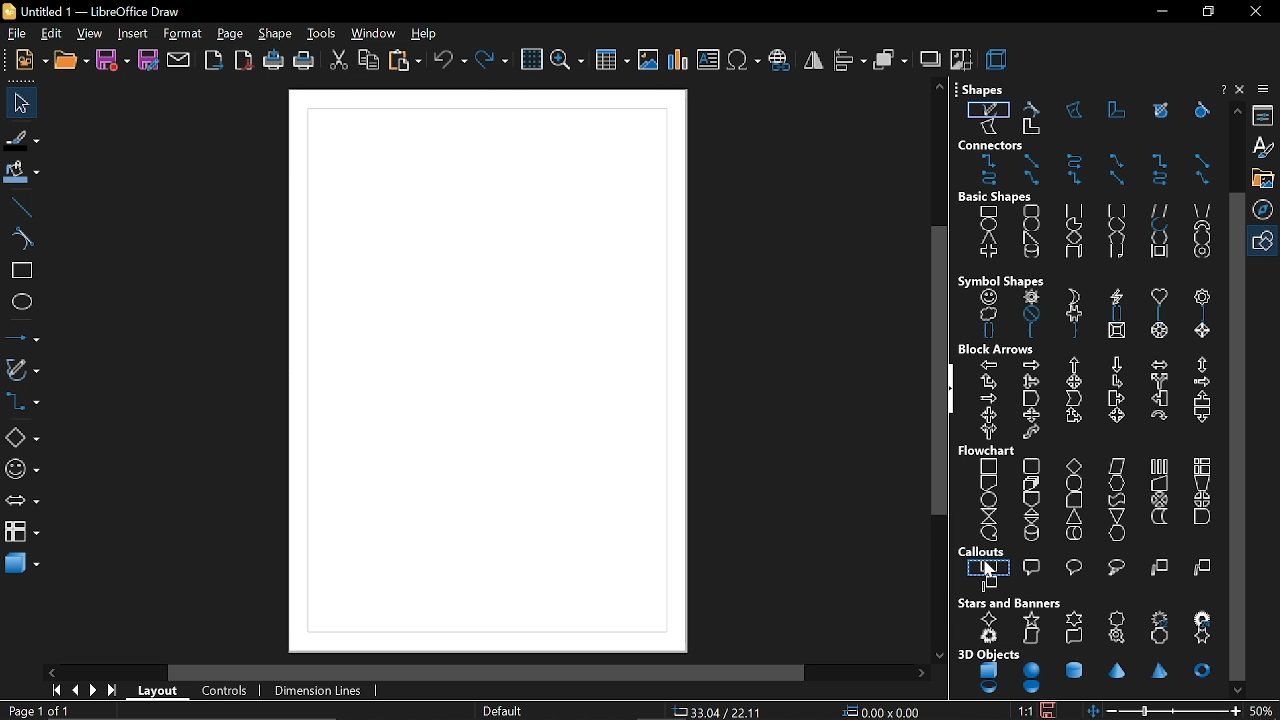 This screenshot has height=720, width=1280. Describe the element at coordinates (223, 692) in the screenshot. I see `controls` at that location.